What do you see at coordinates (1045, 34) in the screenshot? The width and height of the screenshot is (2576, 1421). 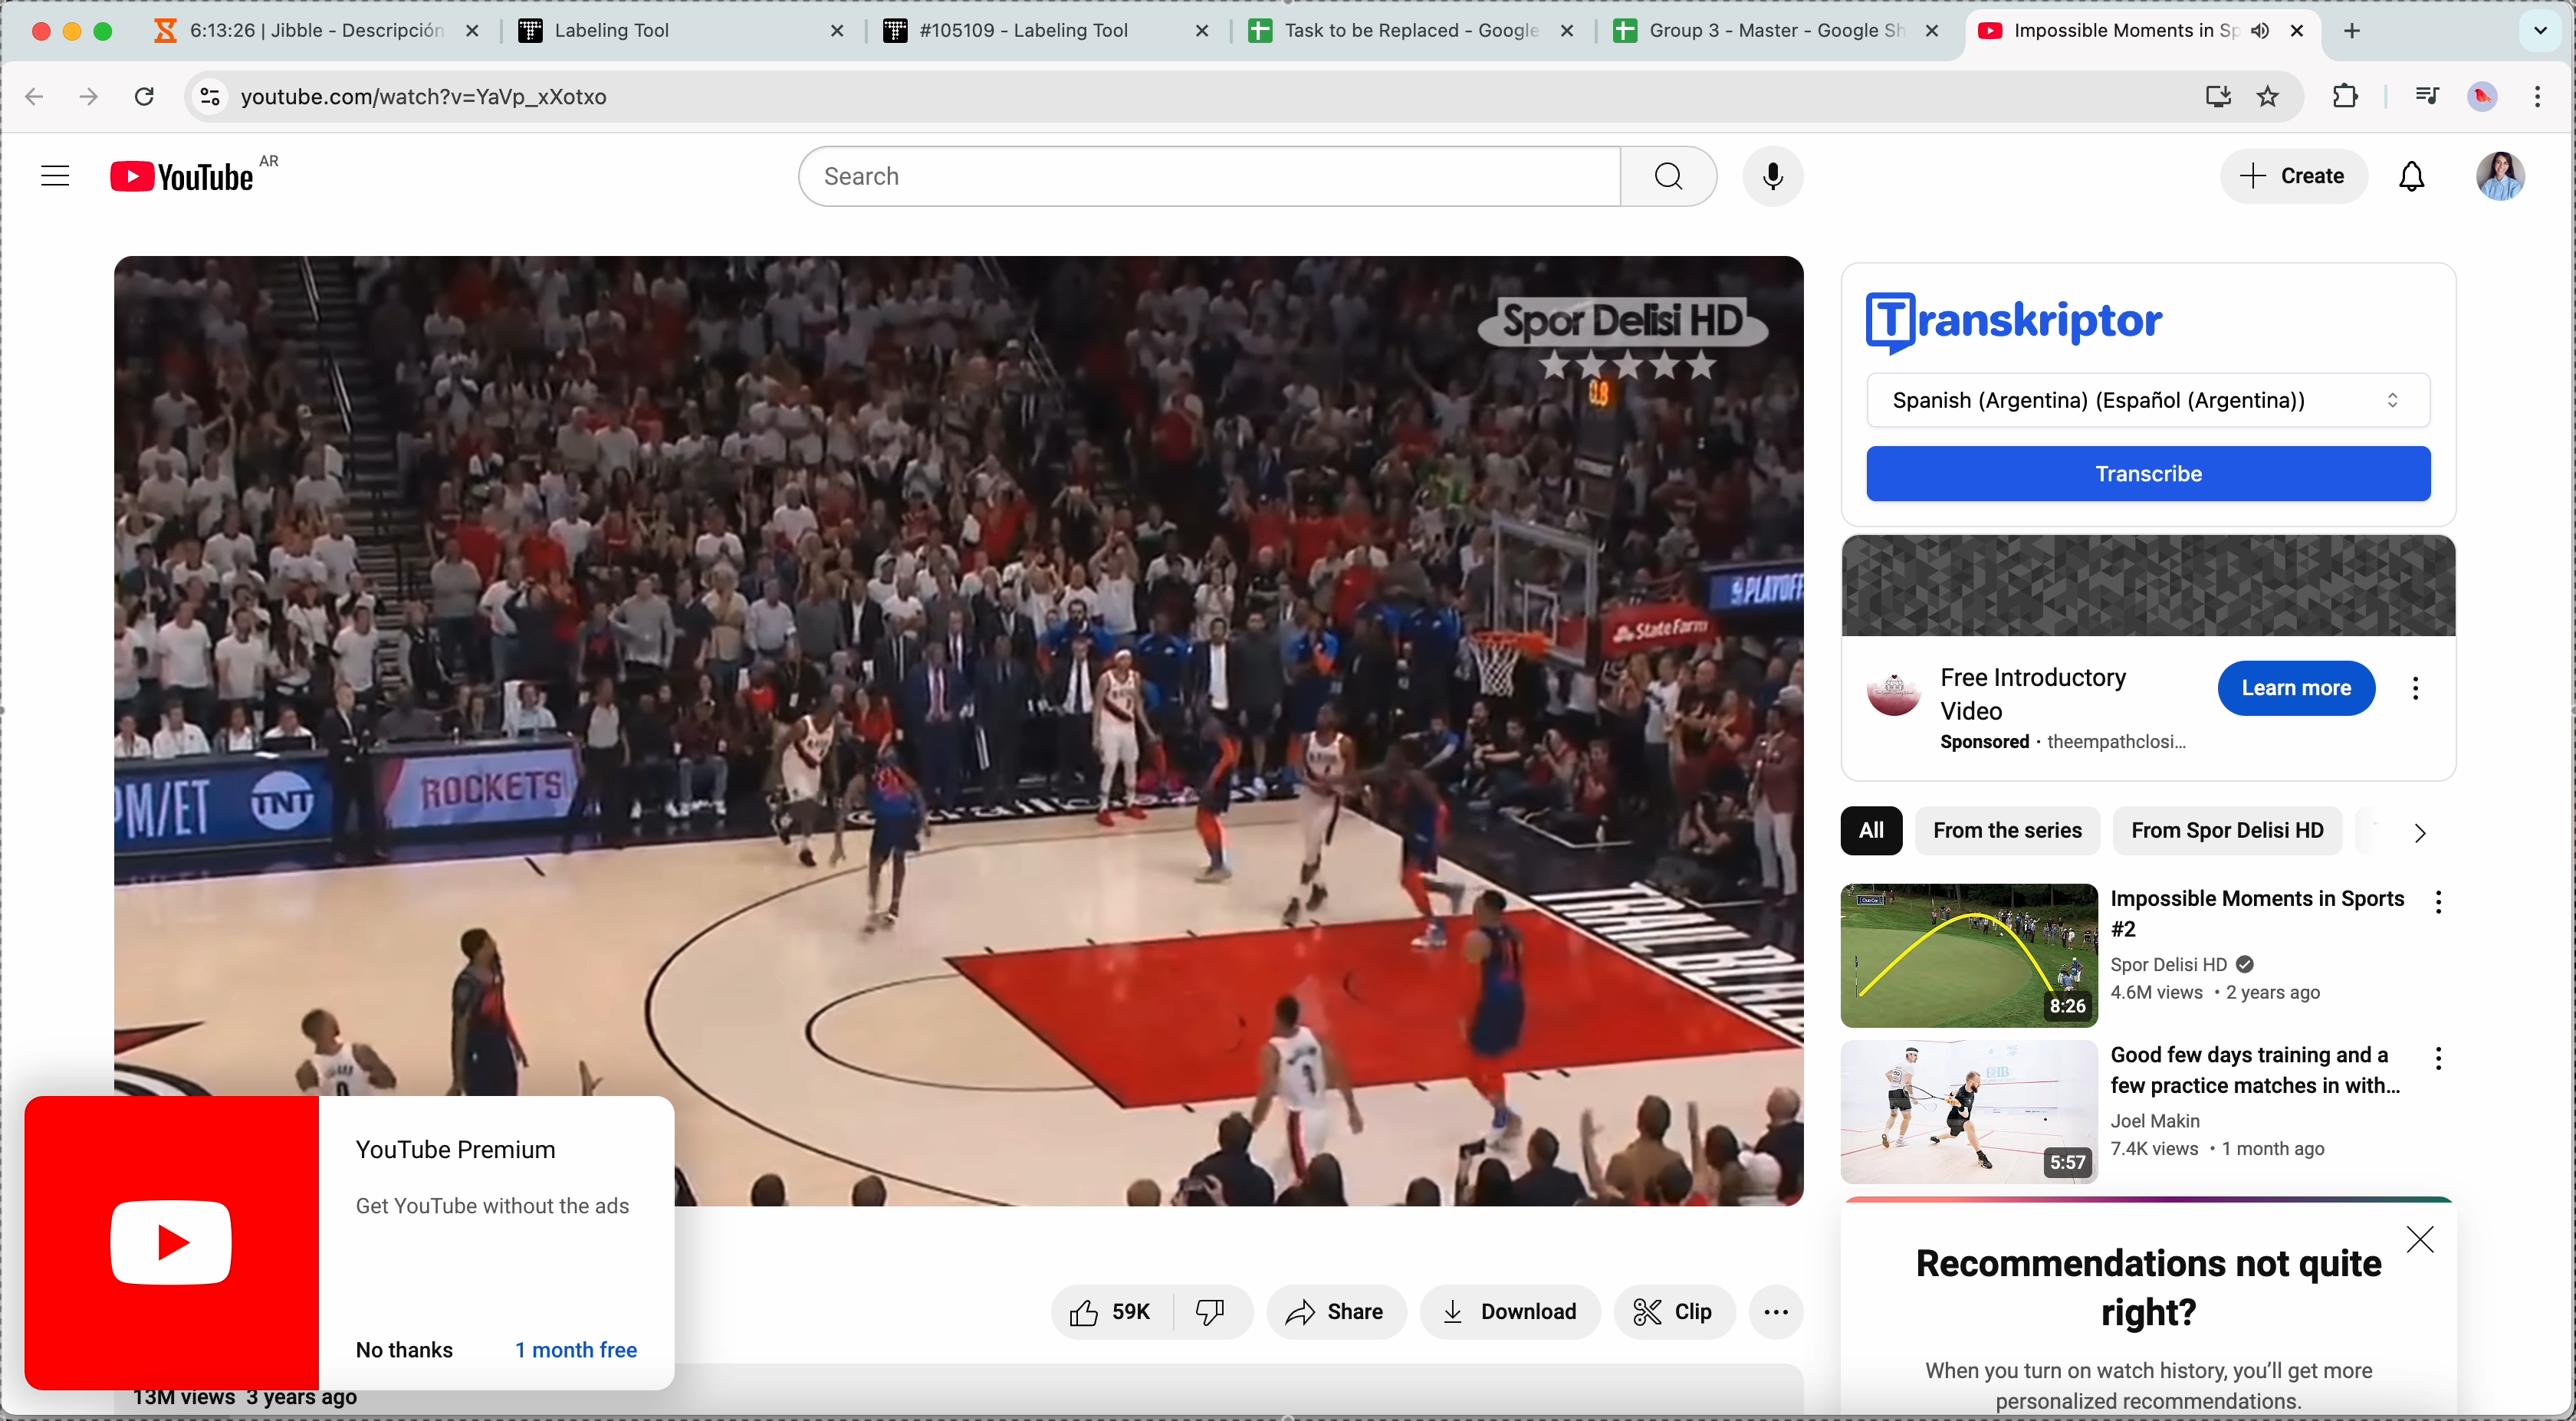 I see `tab` at bounding box center [1045, 34].